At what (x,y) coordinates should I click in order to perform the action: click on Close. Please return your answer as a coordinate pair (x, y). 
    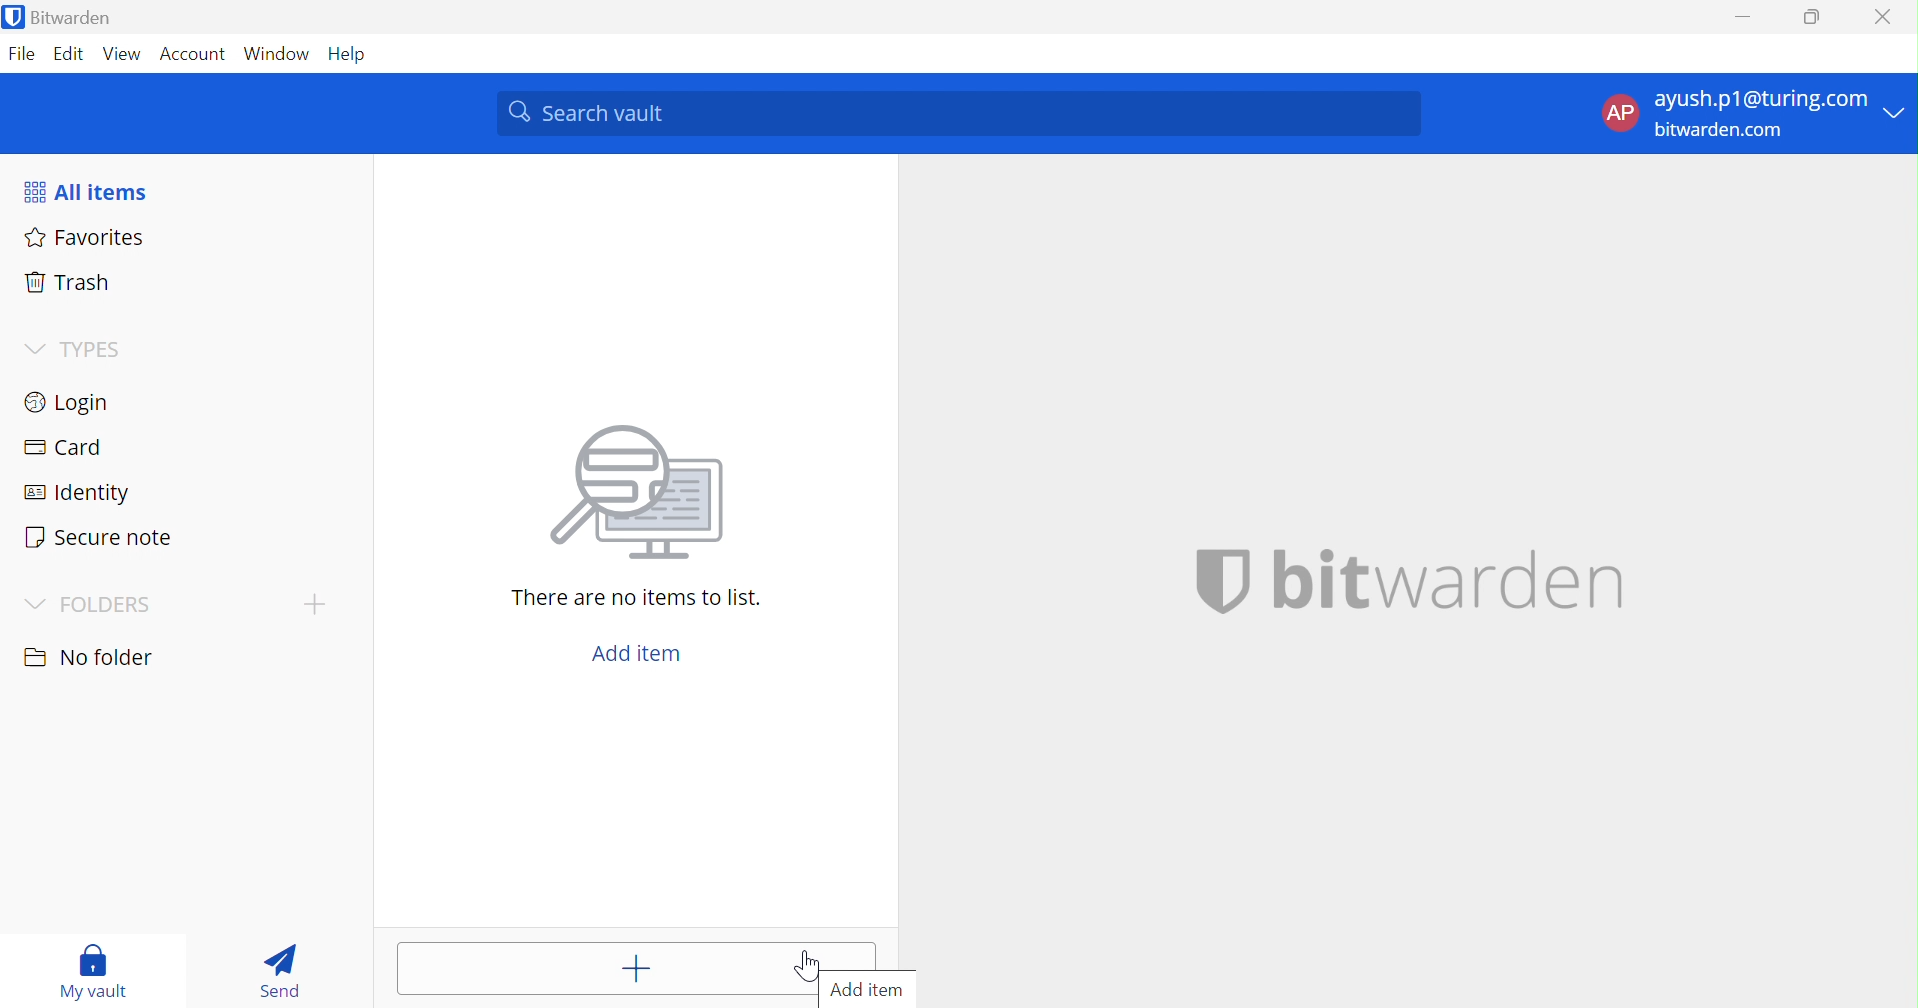
    Looking at the image, I should click on (1884, 17).